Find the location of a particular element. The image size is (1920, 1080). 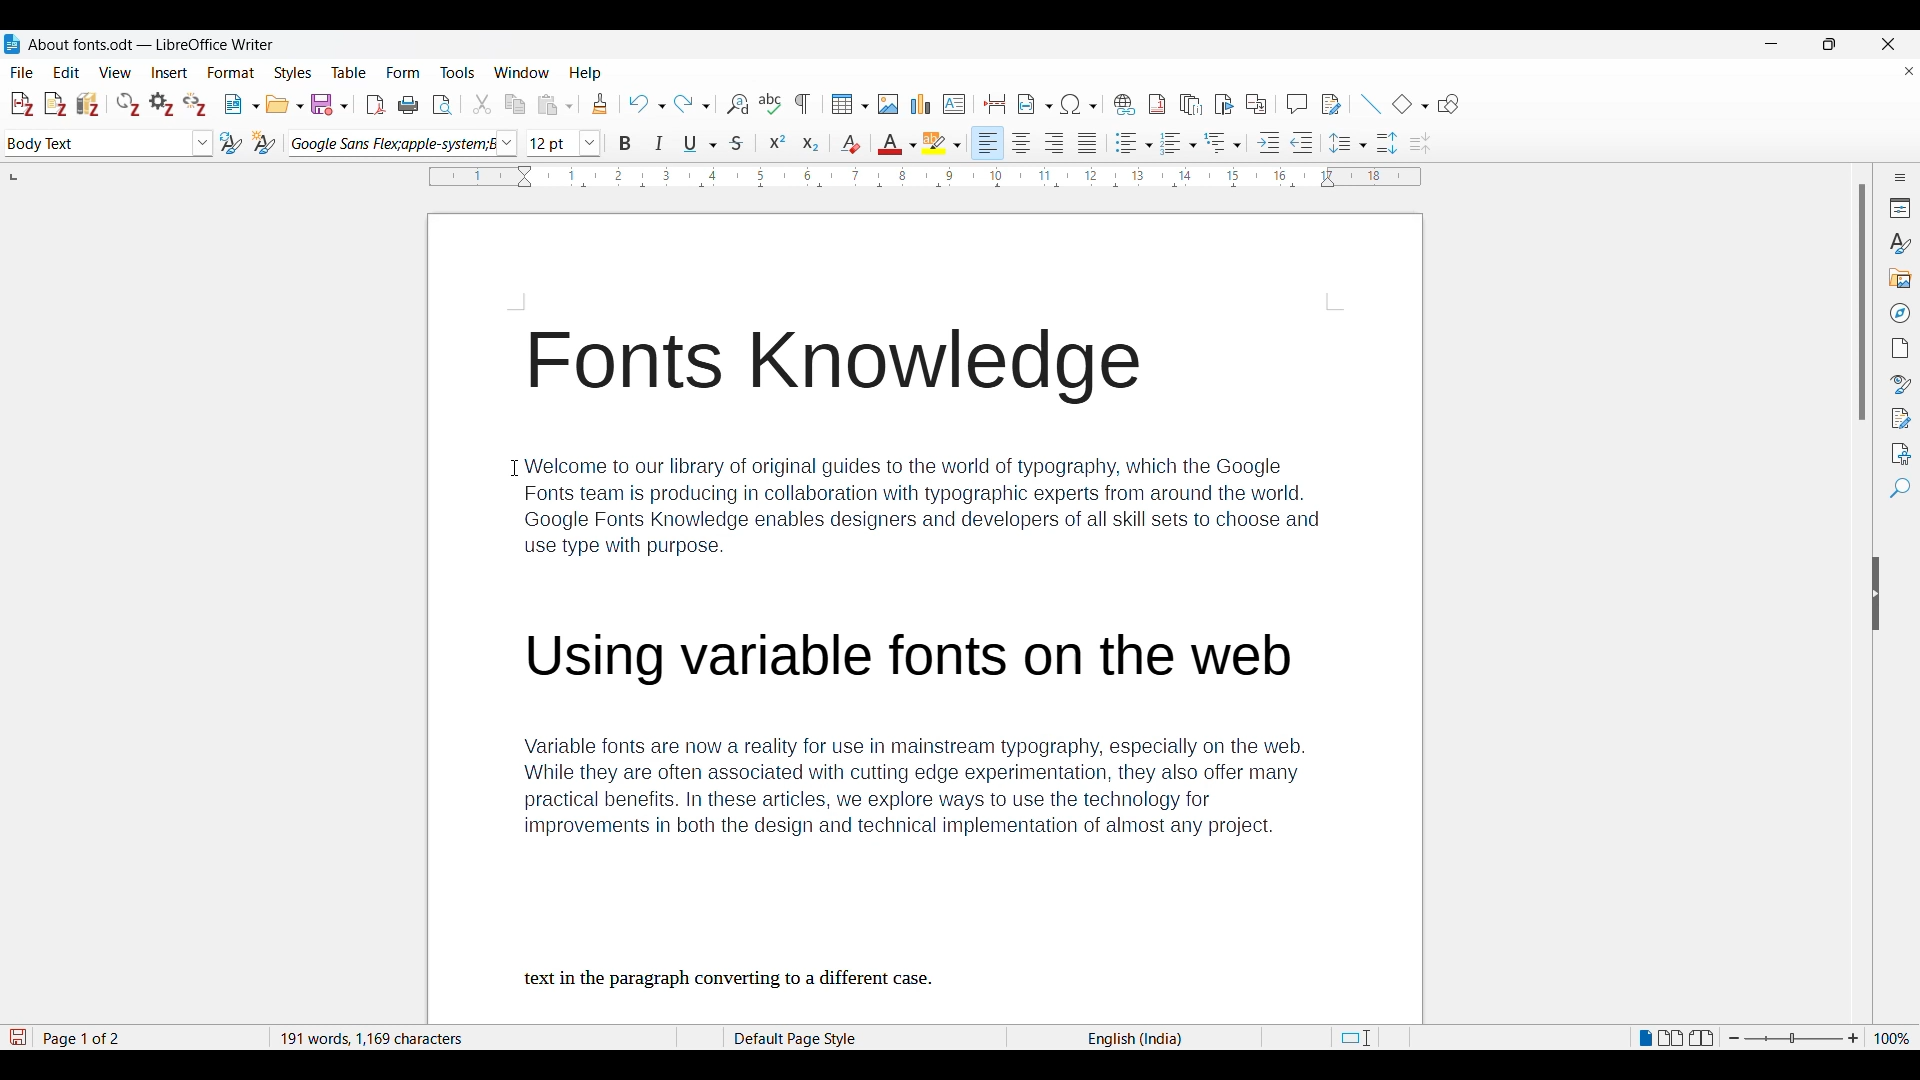

Cut is located at coordinates (482, 104).